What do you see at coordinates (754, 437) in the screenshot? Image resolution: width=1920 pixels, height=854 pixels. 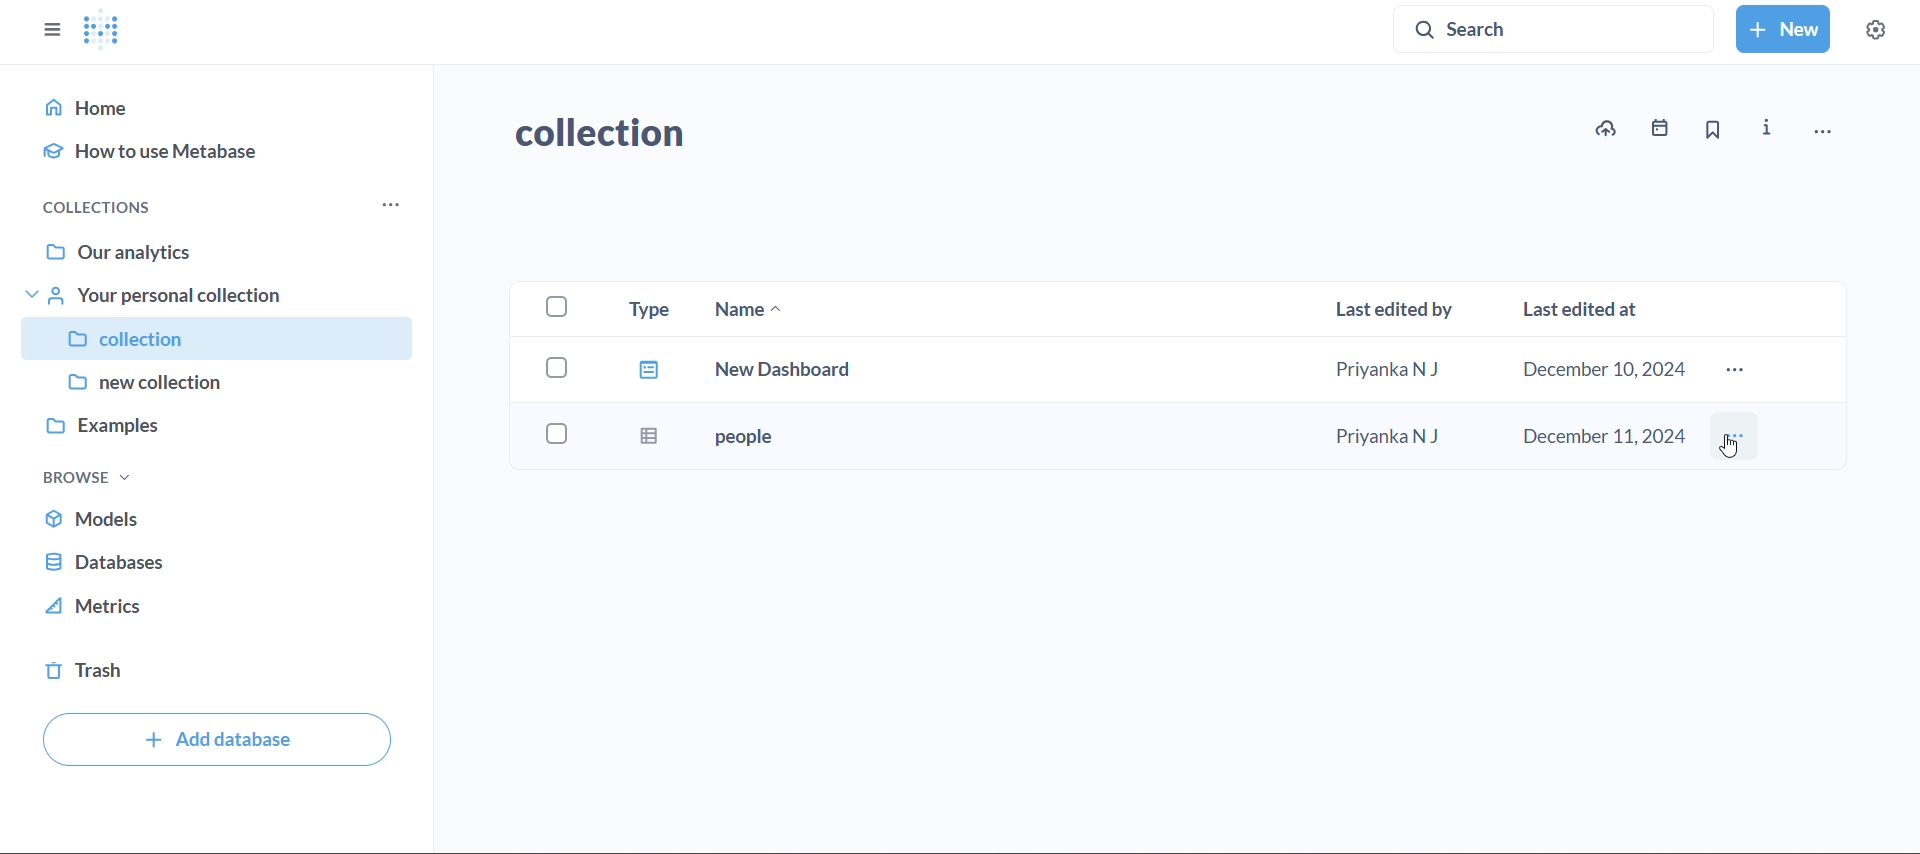 I see `people` at bounding box center [754, 437].